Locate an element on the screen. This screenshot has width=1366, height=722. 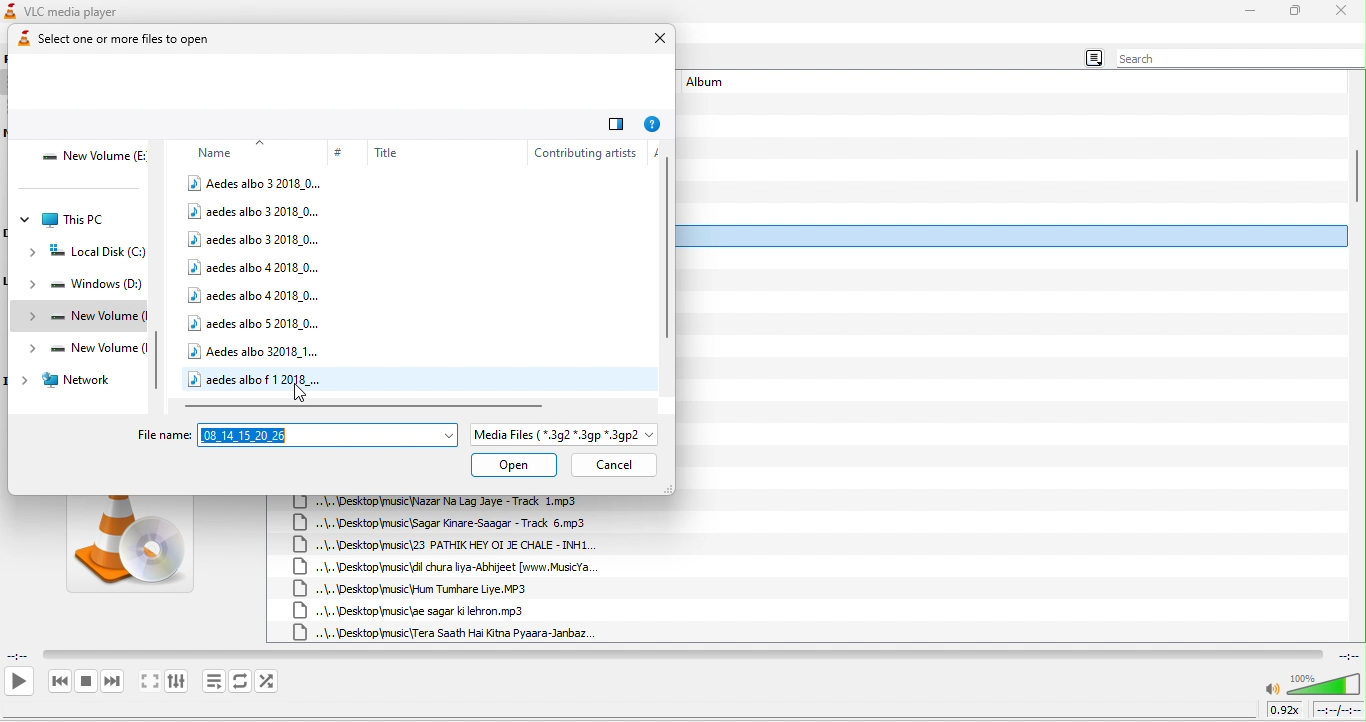
video playback is located at coordinates (682, 654).